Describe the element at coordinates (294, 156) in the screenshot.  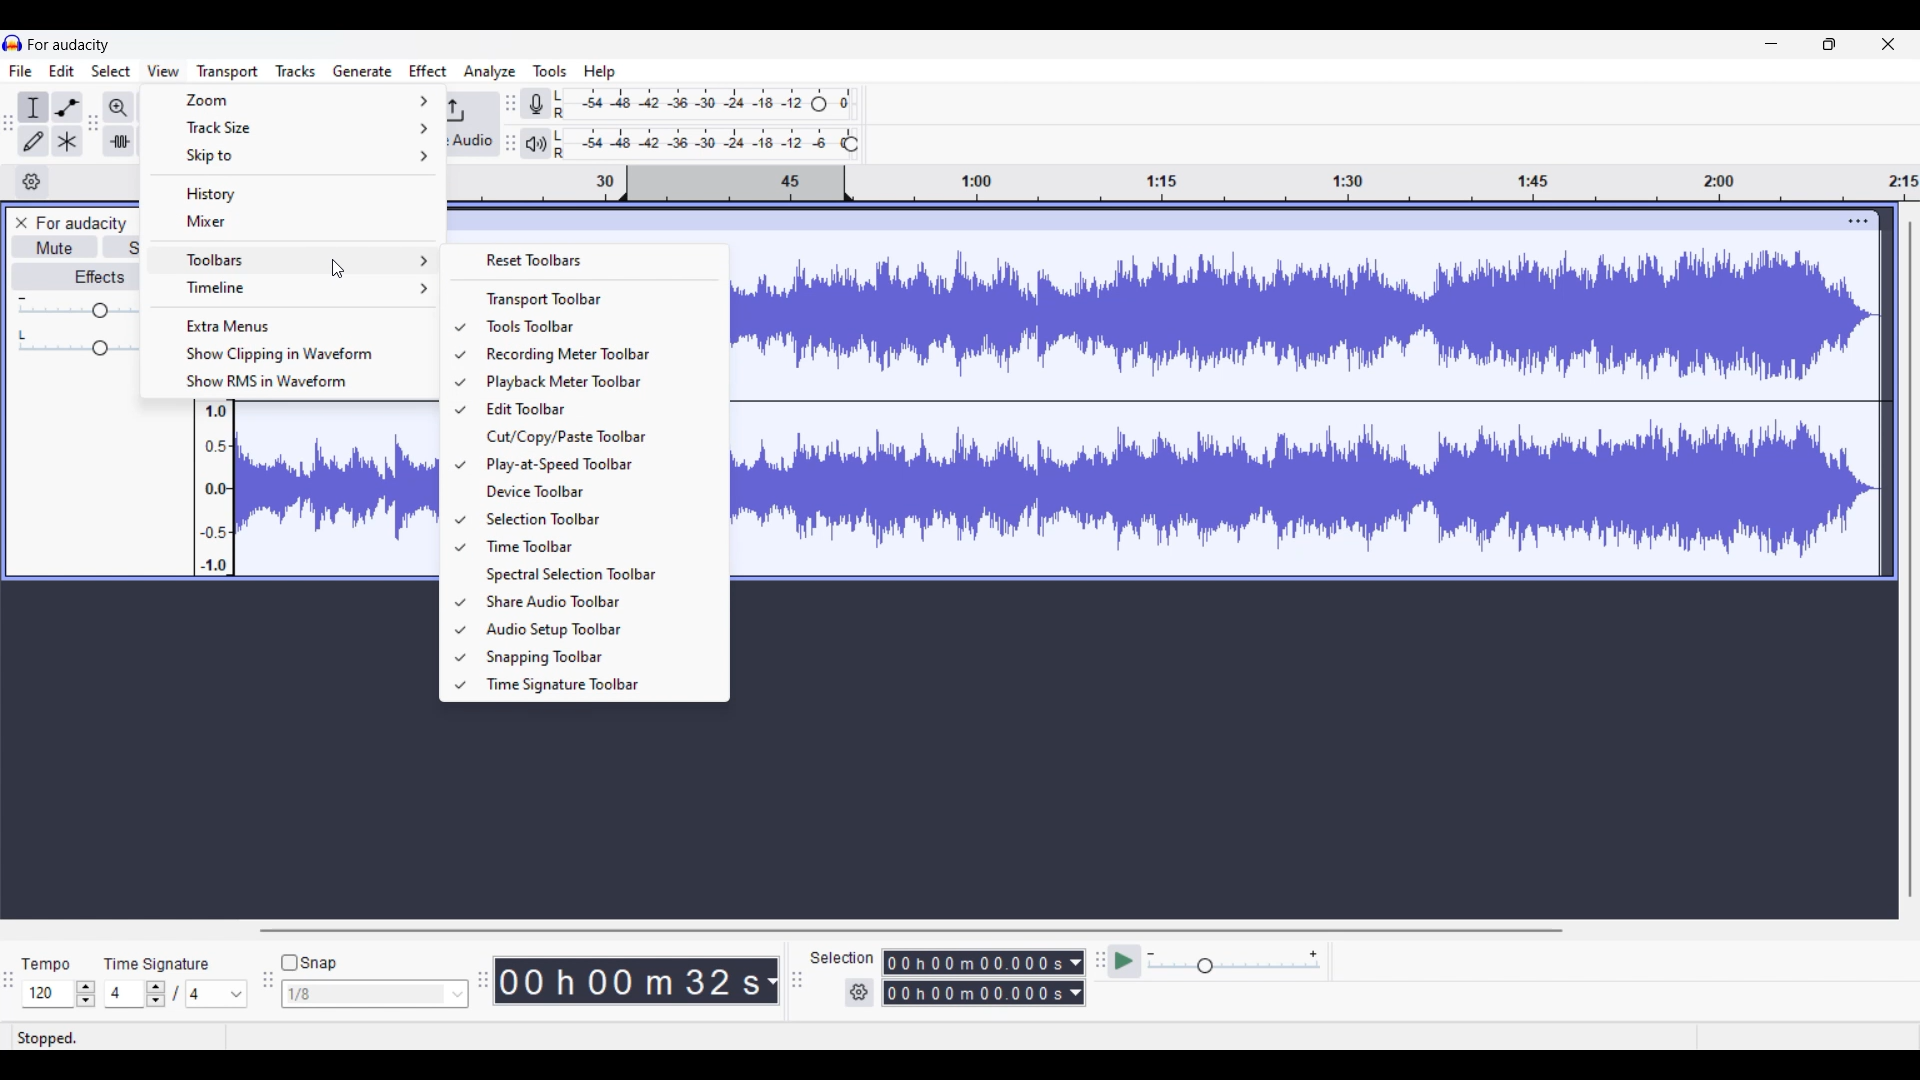
I see `Skip to options` at that location.